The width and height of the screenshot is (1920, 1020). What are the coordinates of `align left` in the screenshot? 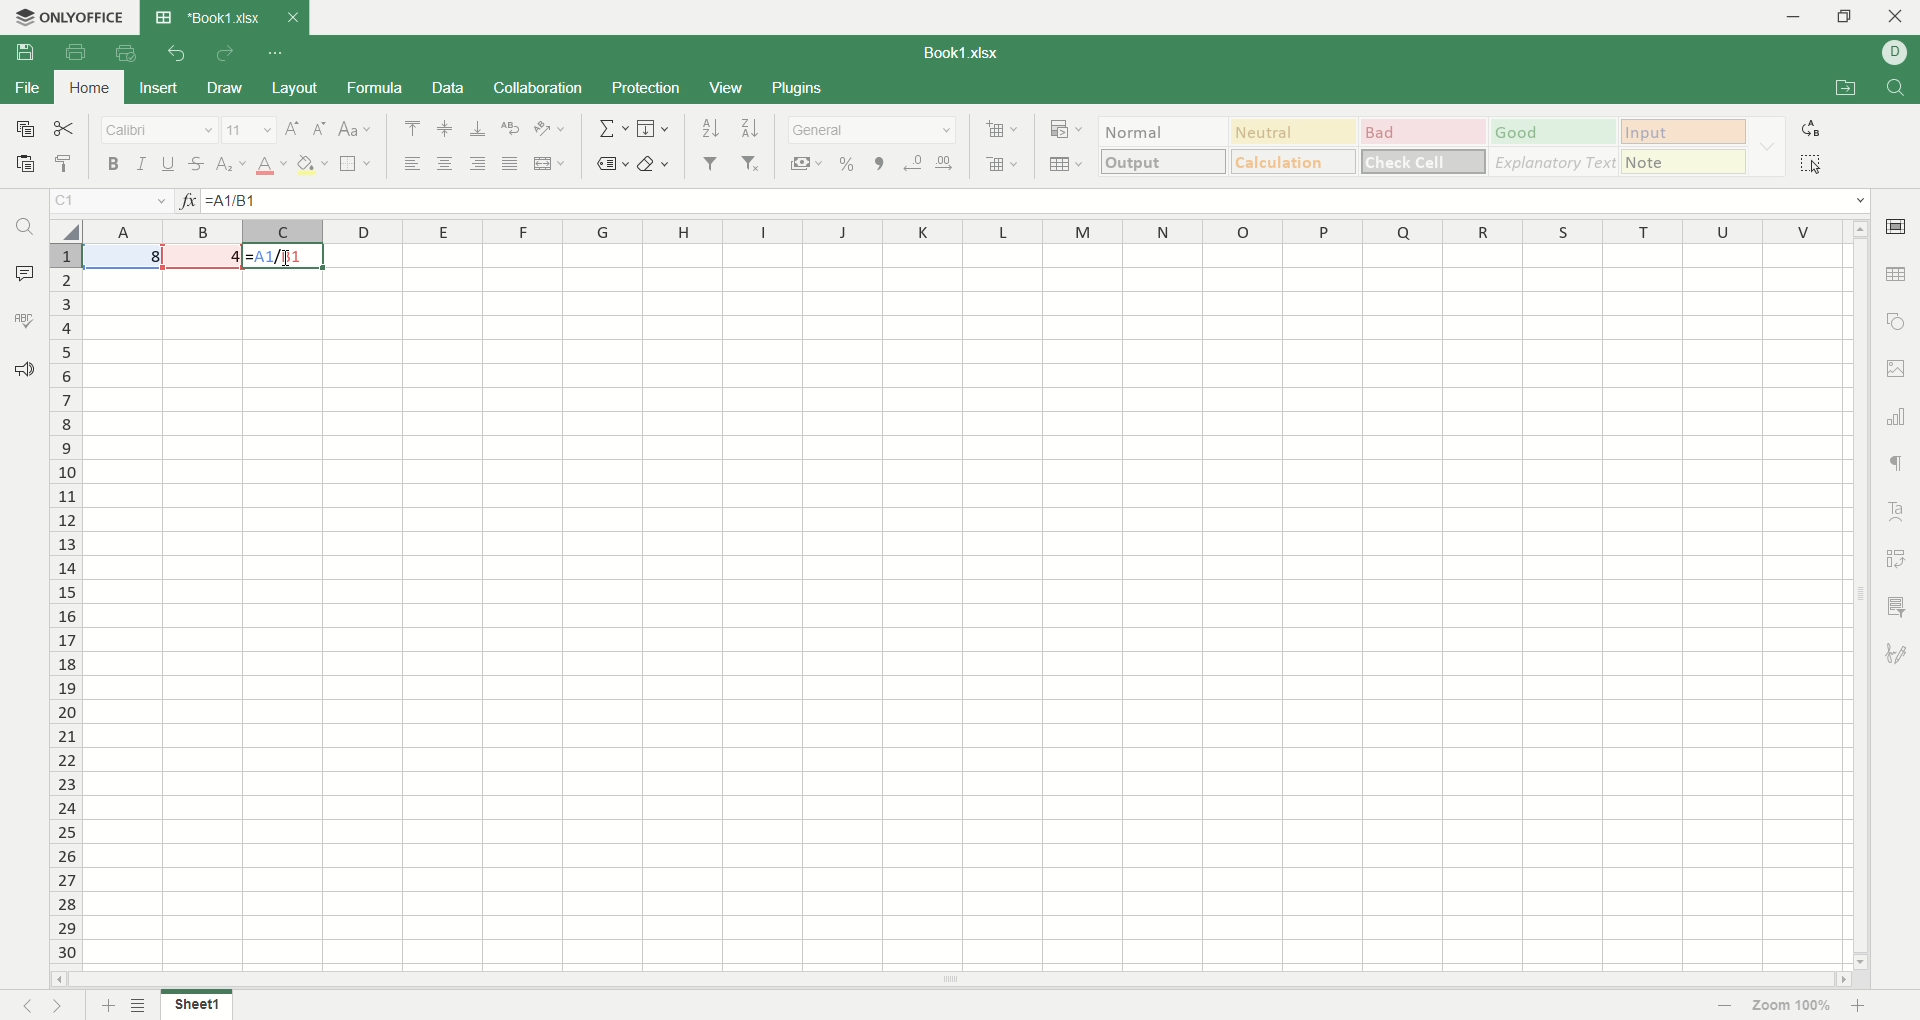 It's located at (476, 165).